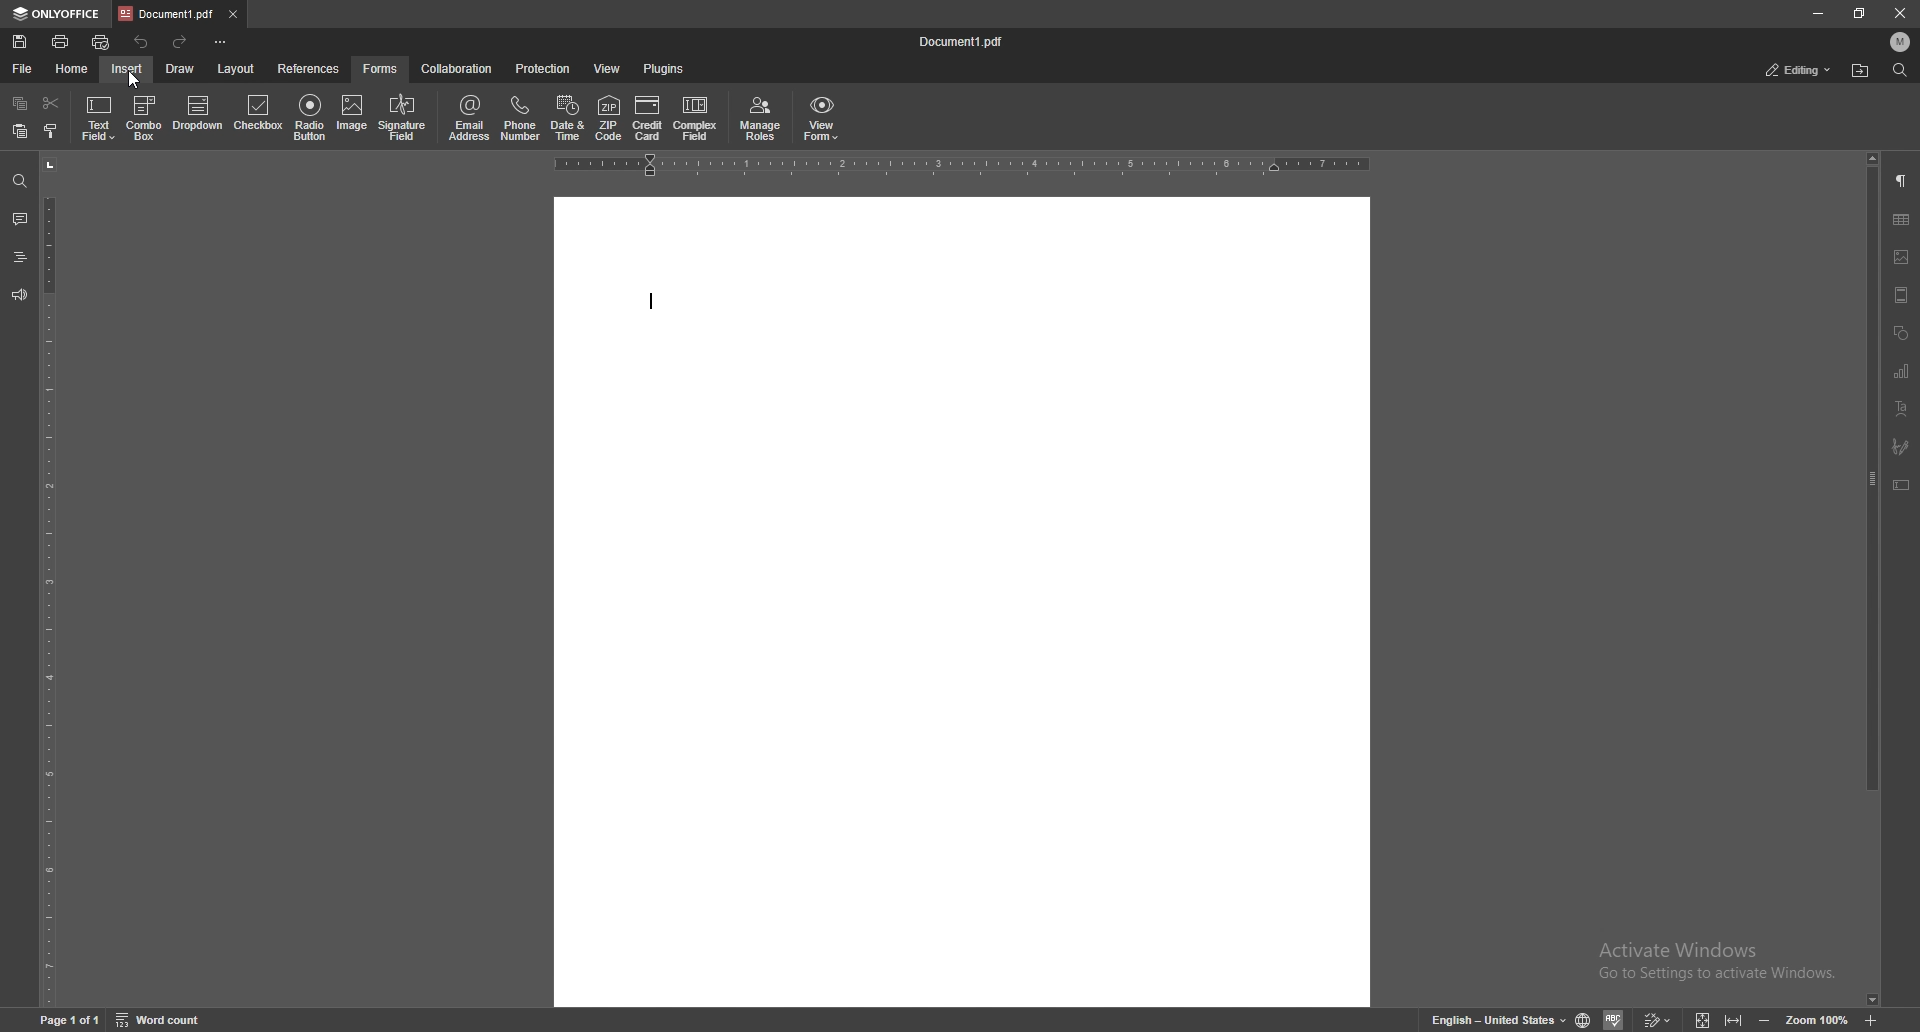 The image size is (1920, 1032). What do you see at coordinates (1703, 1020) in the screenshot?
I see `fit screen` at bounding box center [1703, 1020].